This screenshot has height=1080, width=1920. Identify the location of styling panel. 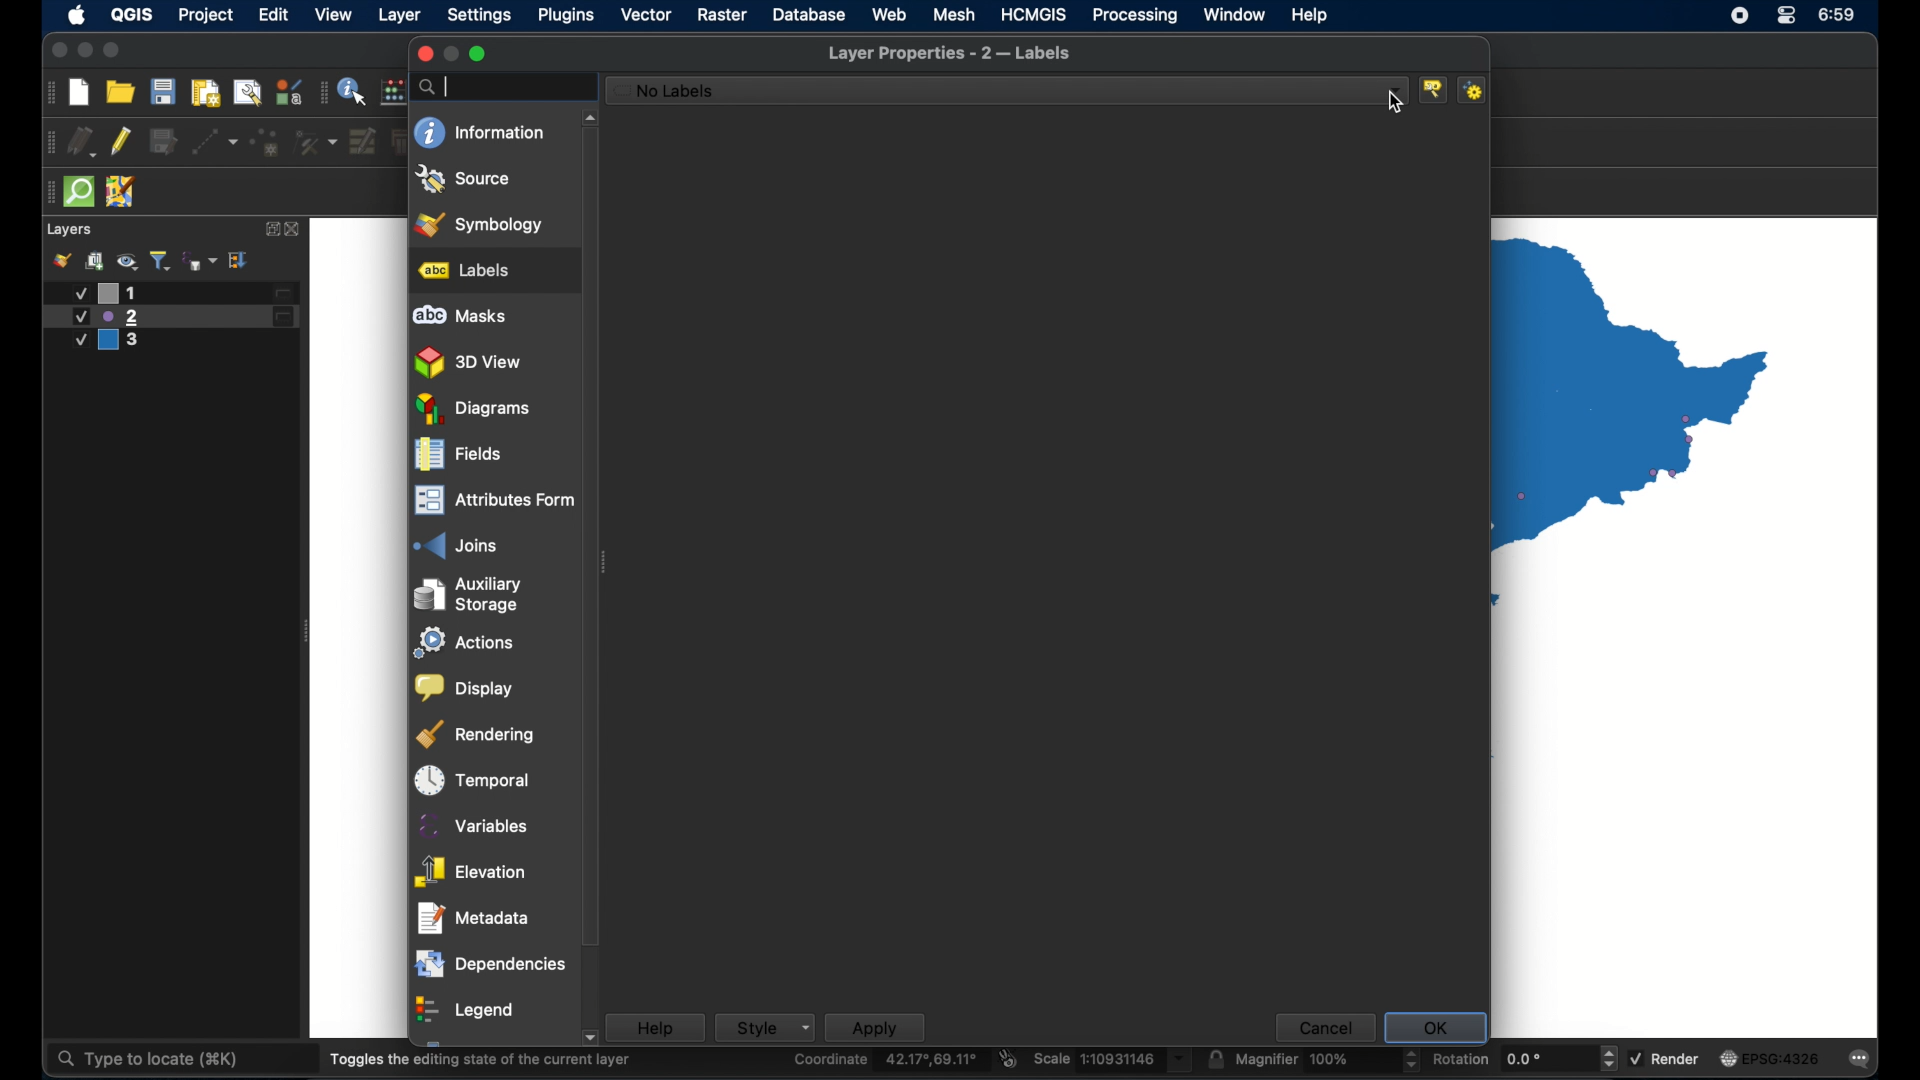
(61, 260).